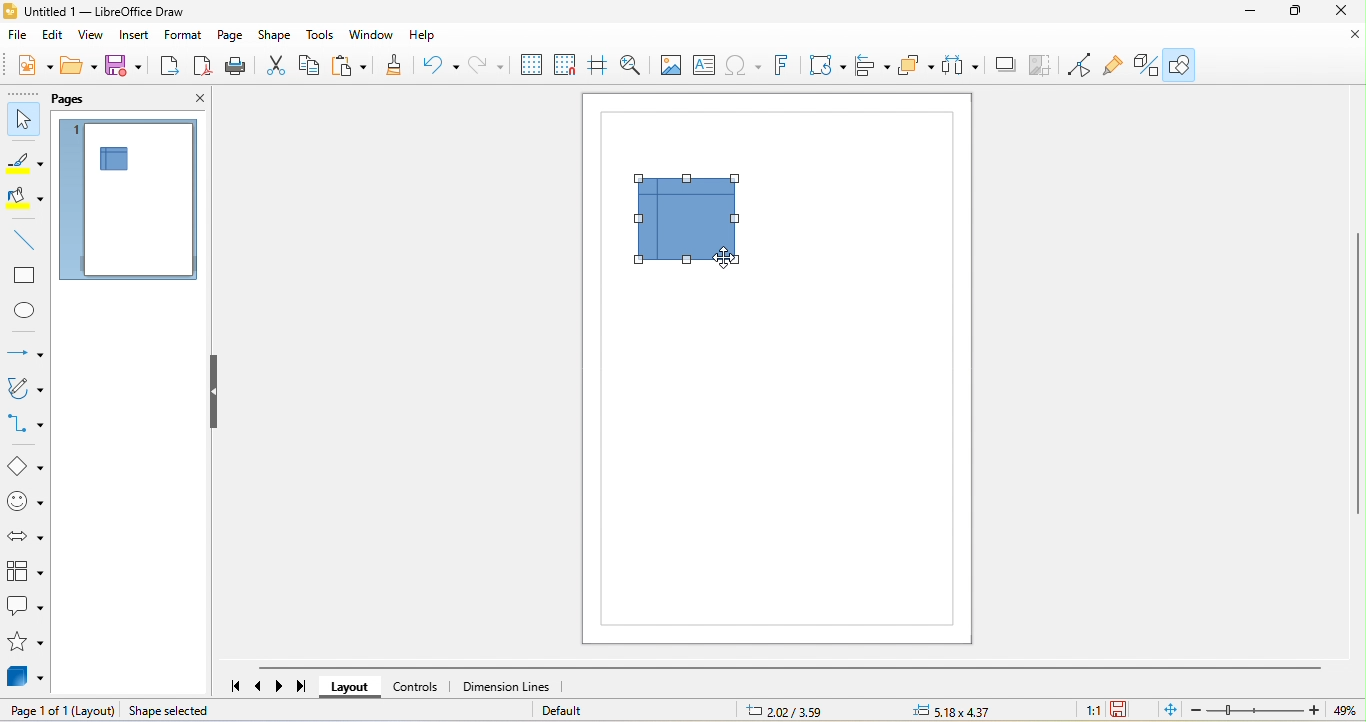 Image resolution: width=1366 pixels, height=722 pixels. Describe the element at coordinates (169, 66) in the screenshot. I see `export` at that location.